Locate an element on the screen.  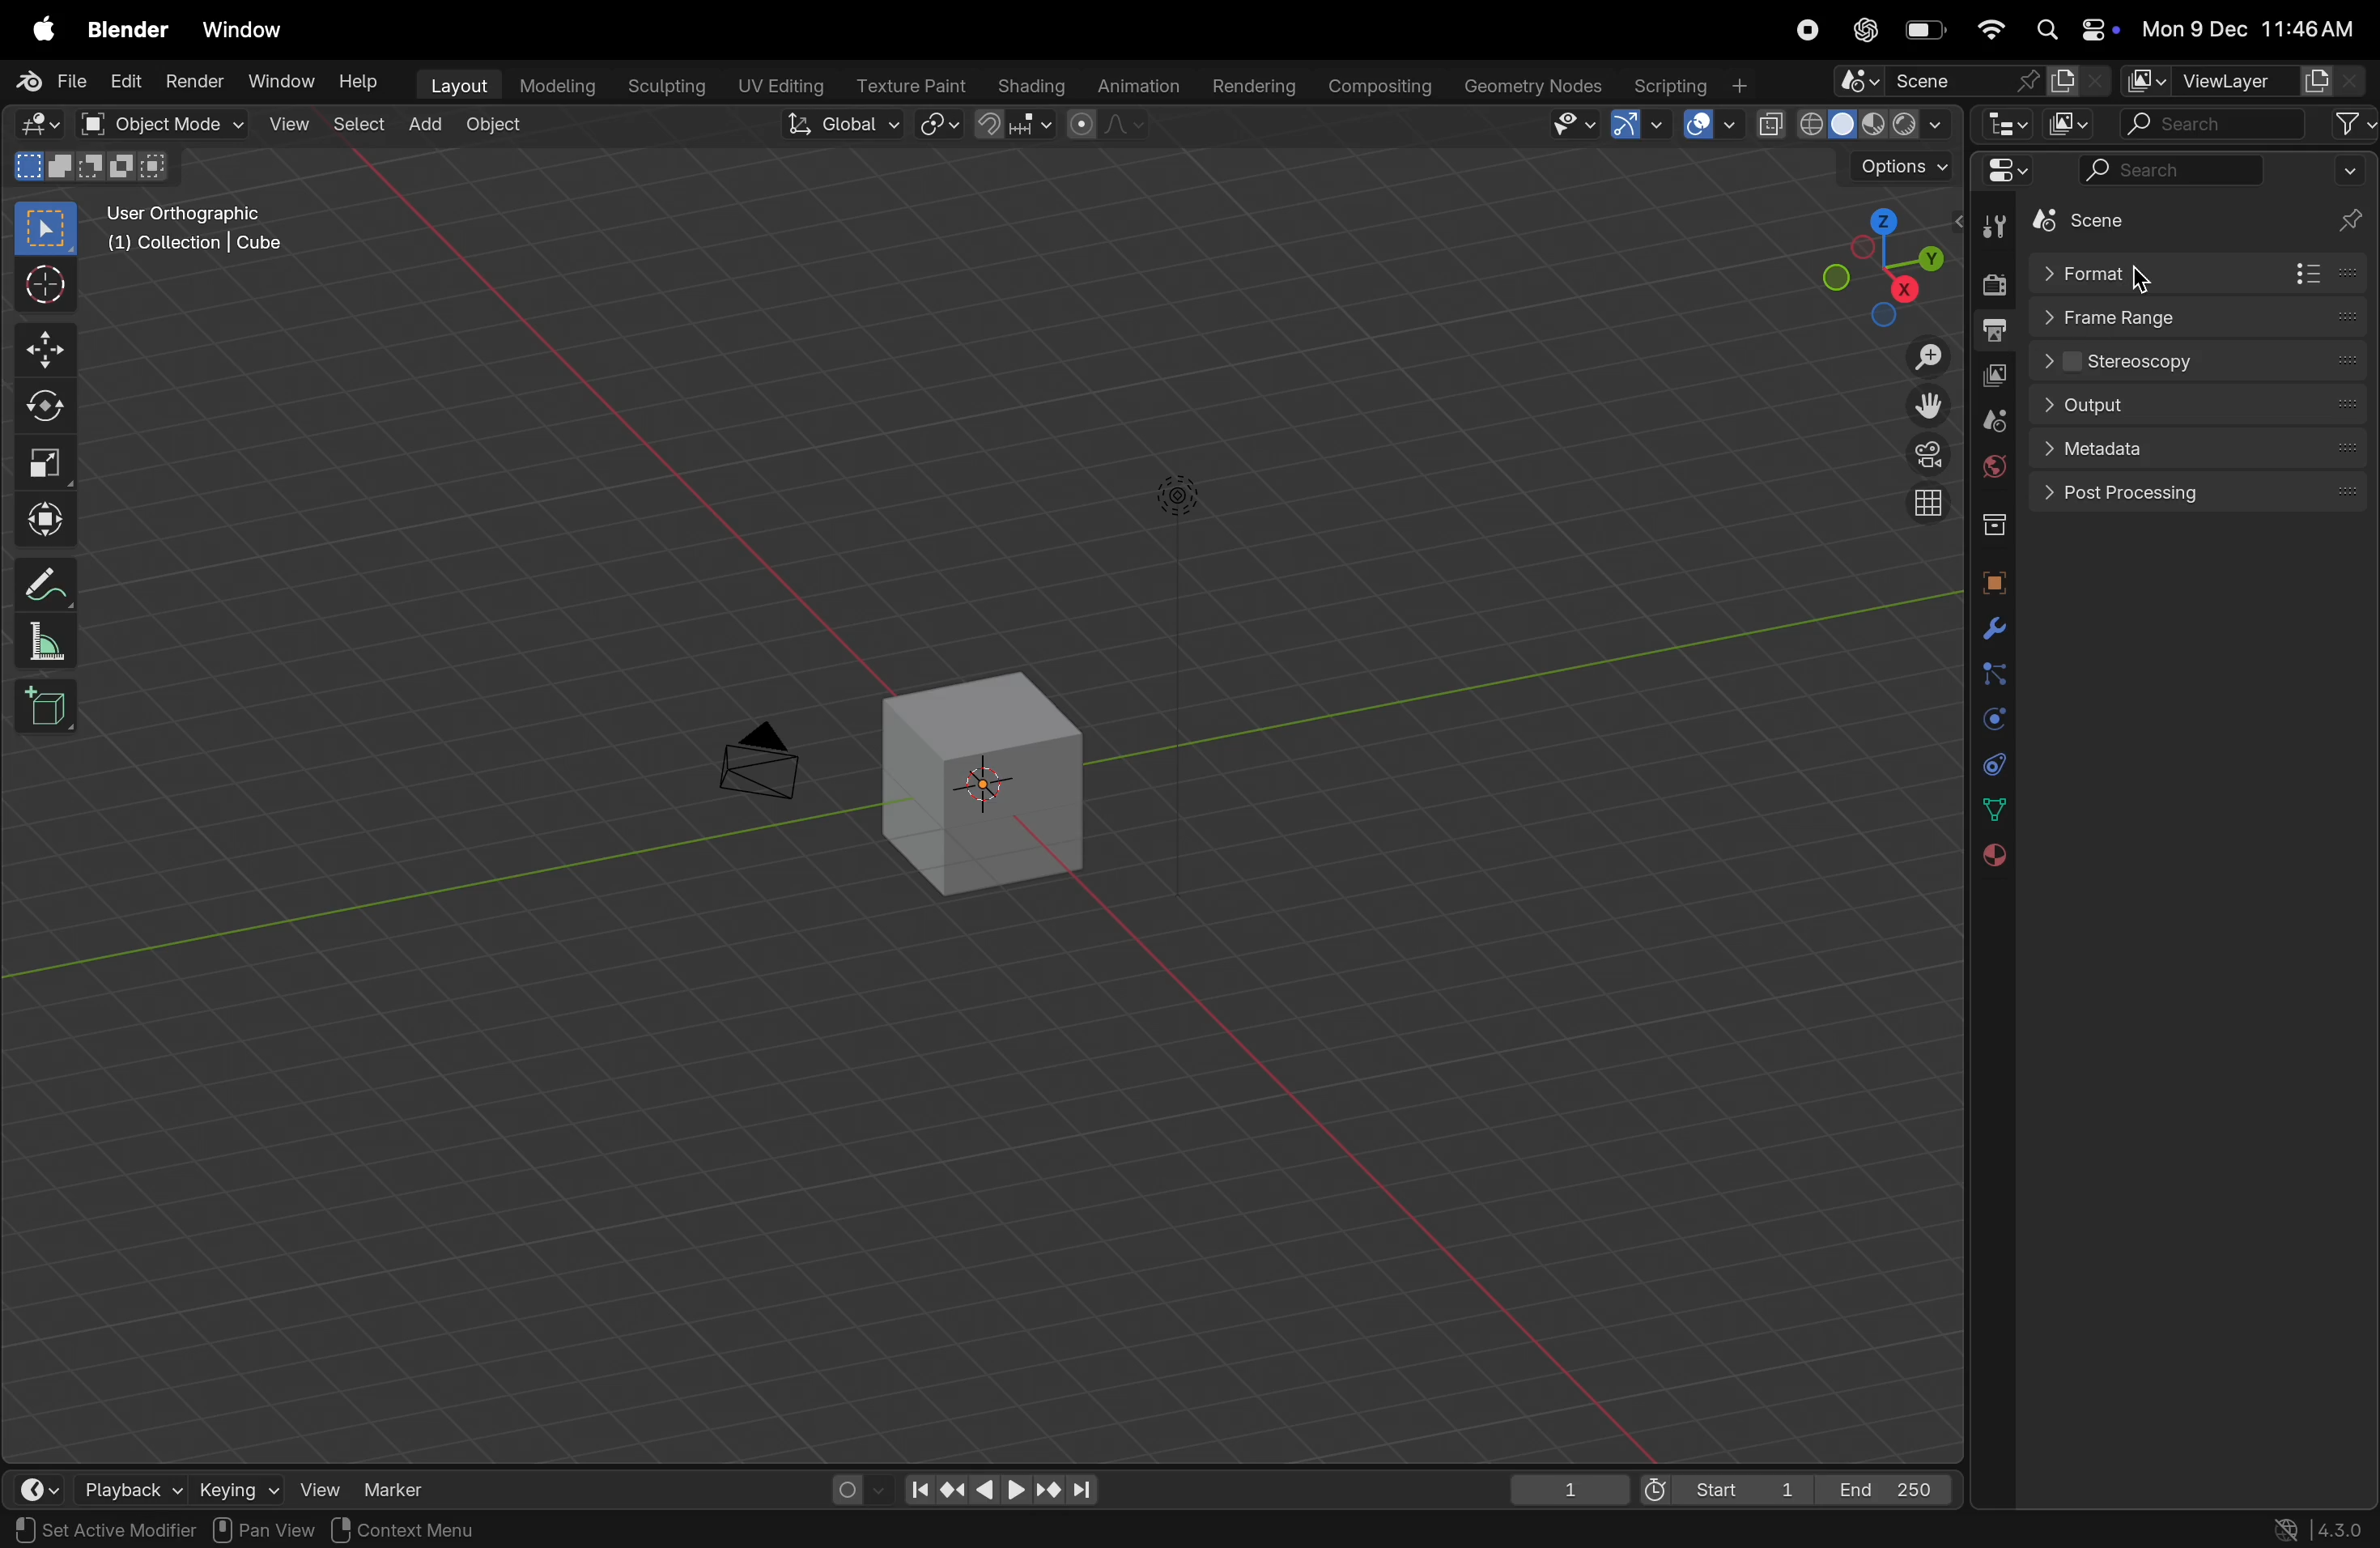
options is located at coordinates (1891, 164).